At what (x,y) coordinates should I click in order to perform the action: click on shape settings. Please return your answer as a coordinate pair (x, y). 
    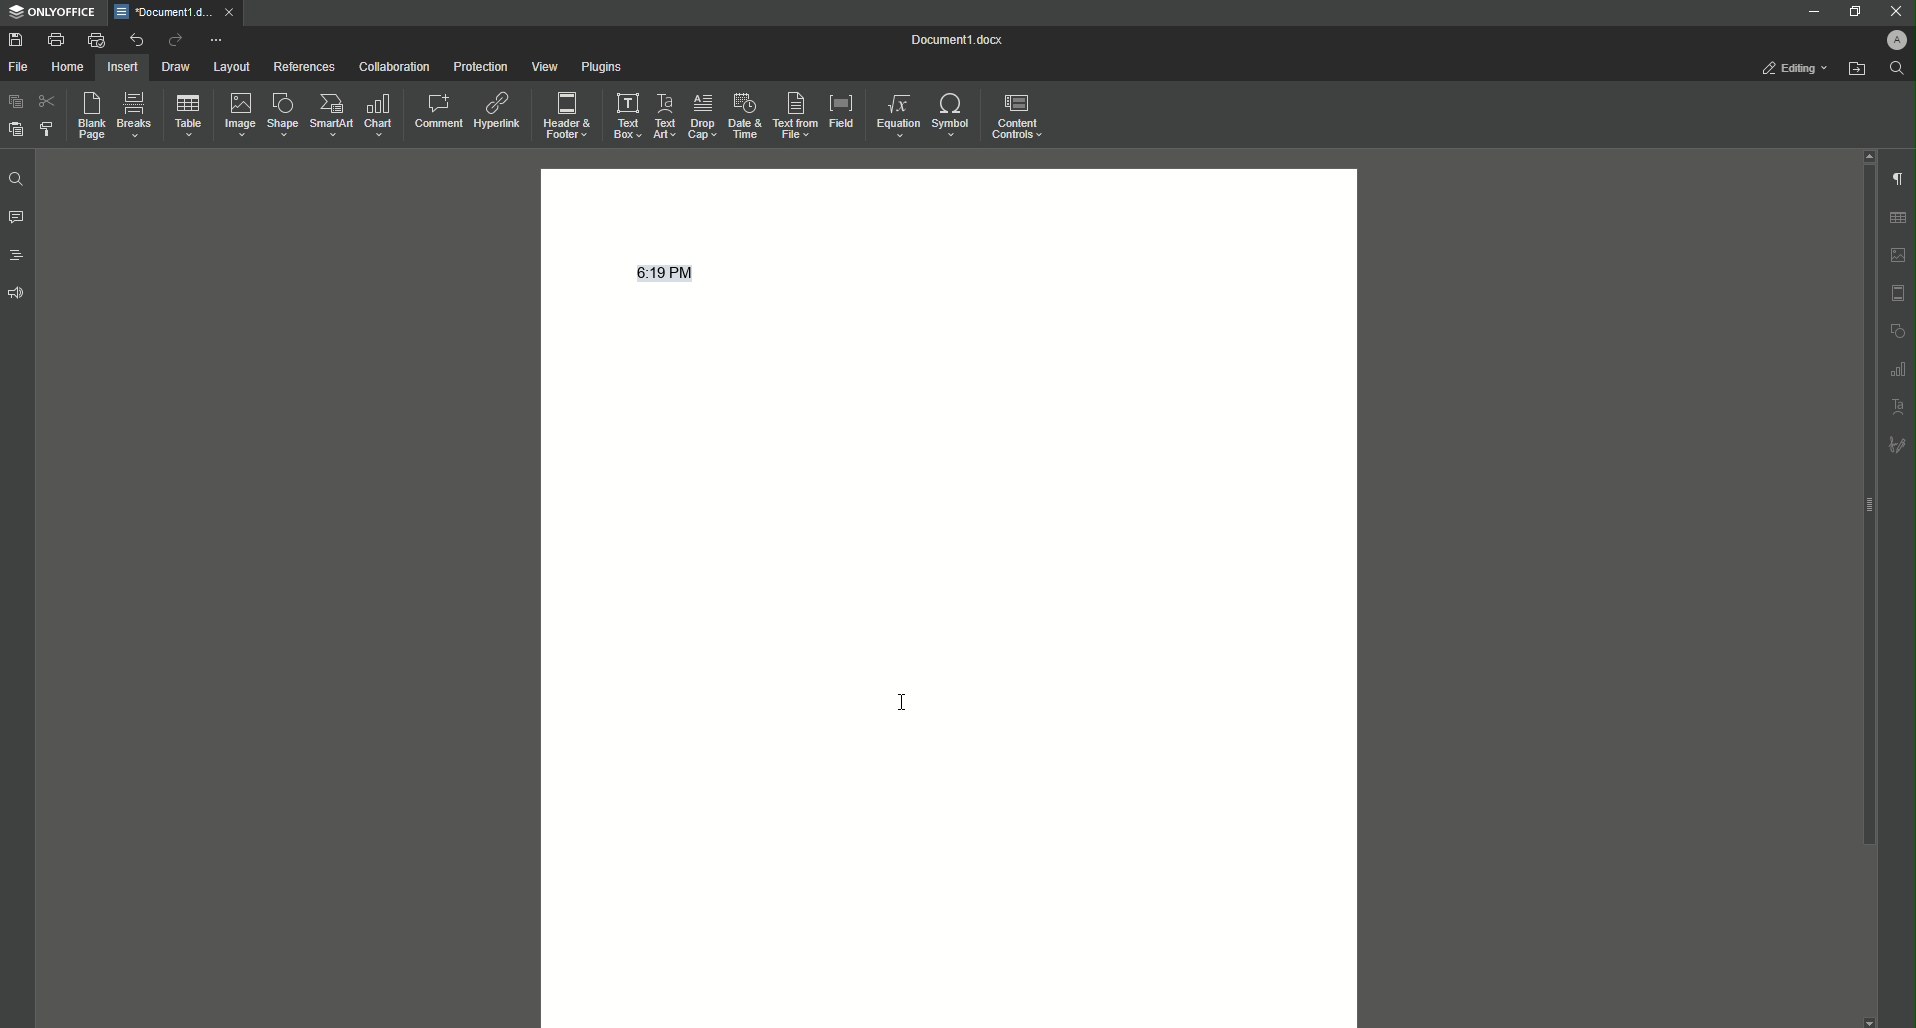
    Looking at the image, I should click on (1897, 329).